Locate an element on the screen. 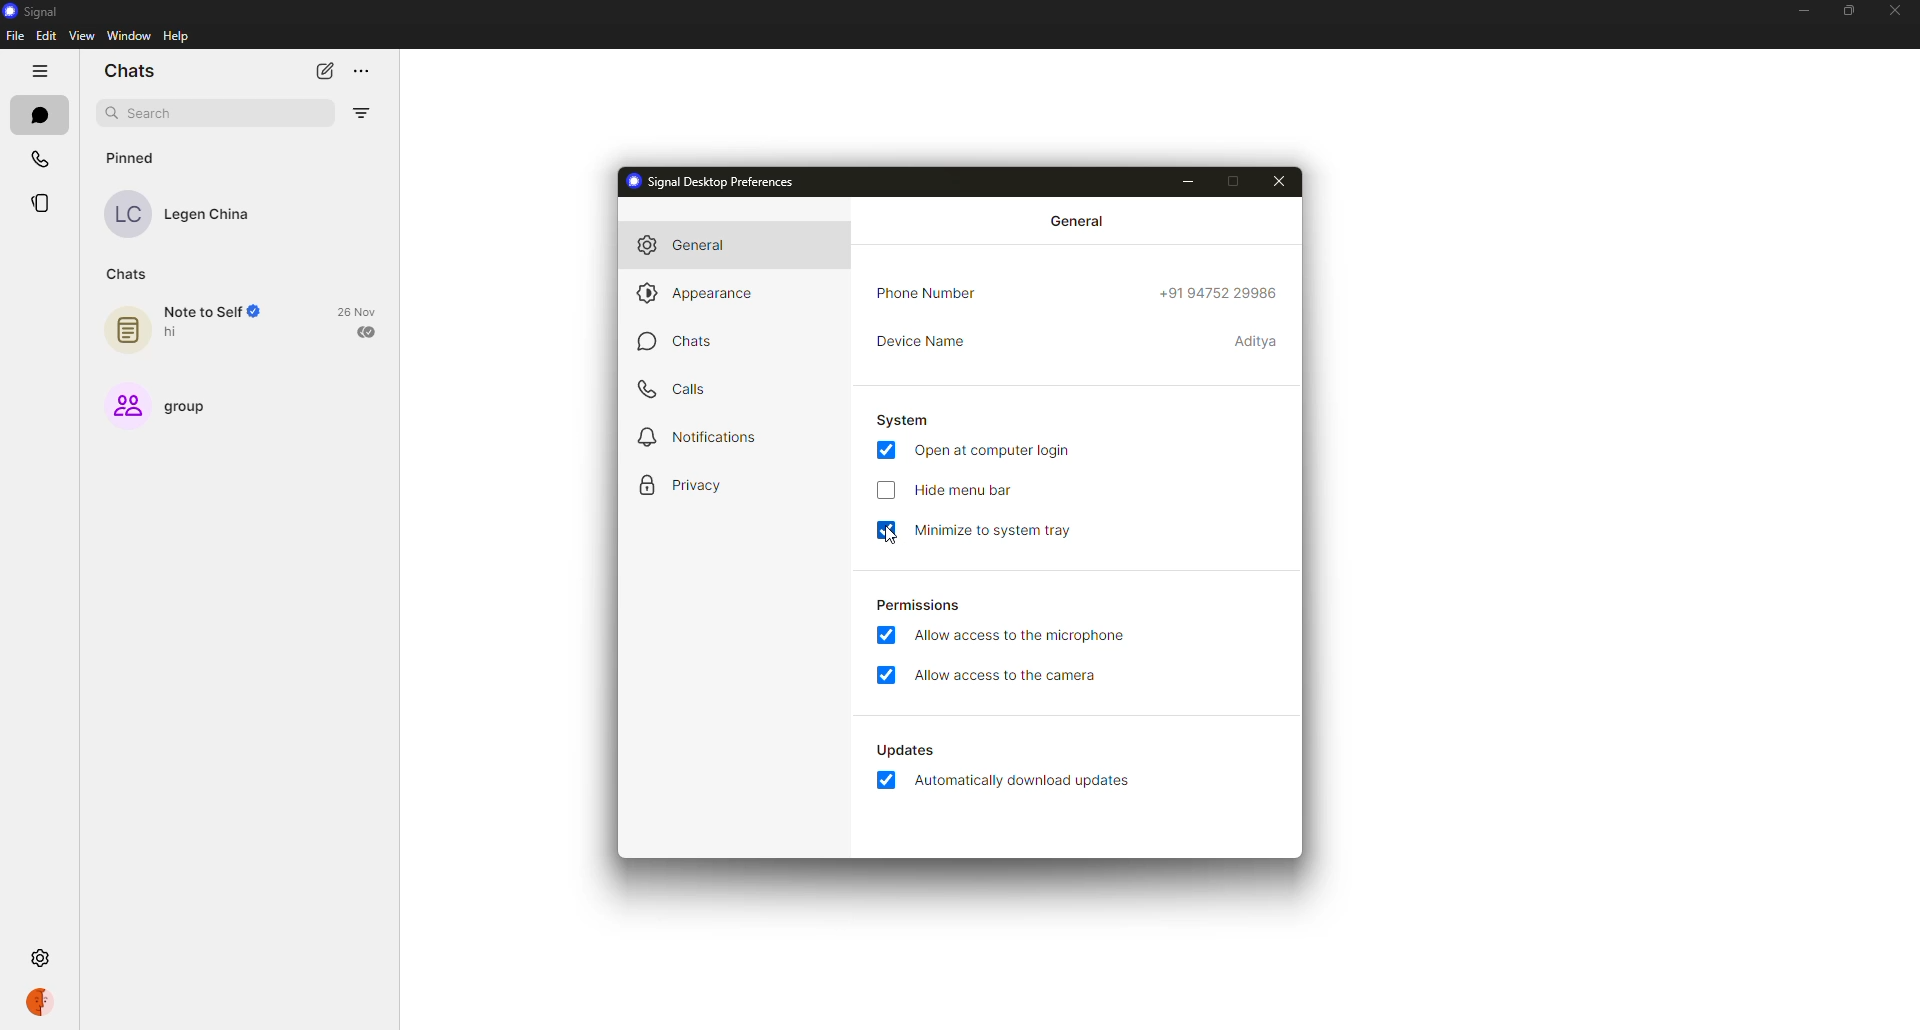 This screenshot has height=1030, width=1920. edit is located at coordinates (49, 36).